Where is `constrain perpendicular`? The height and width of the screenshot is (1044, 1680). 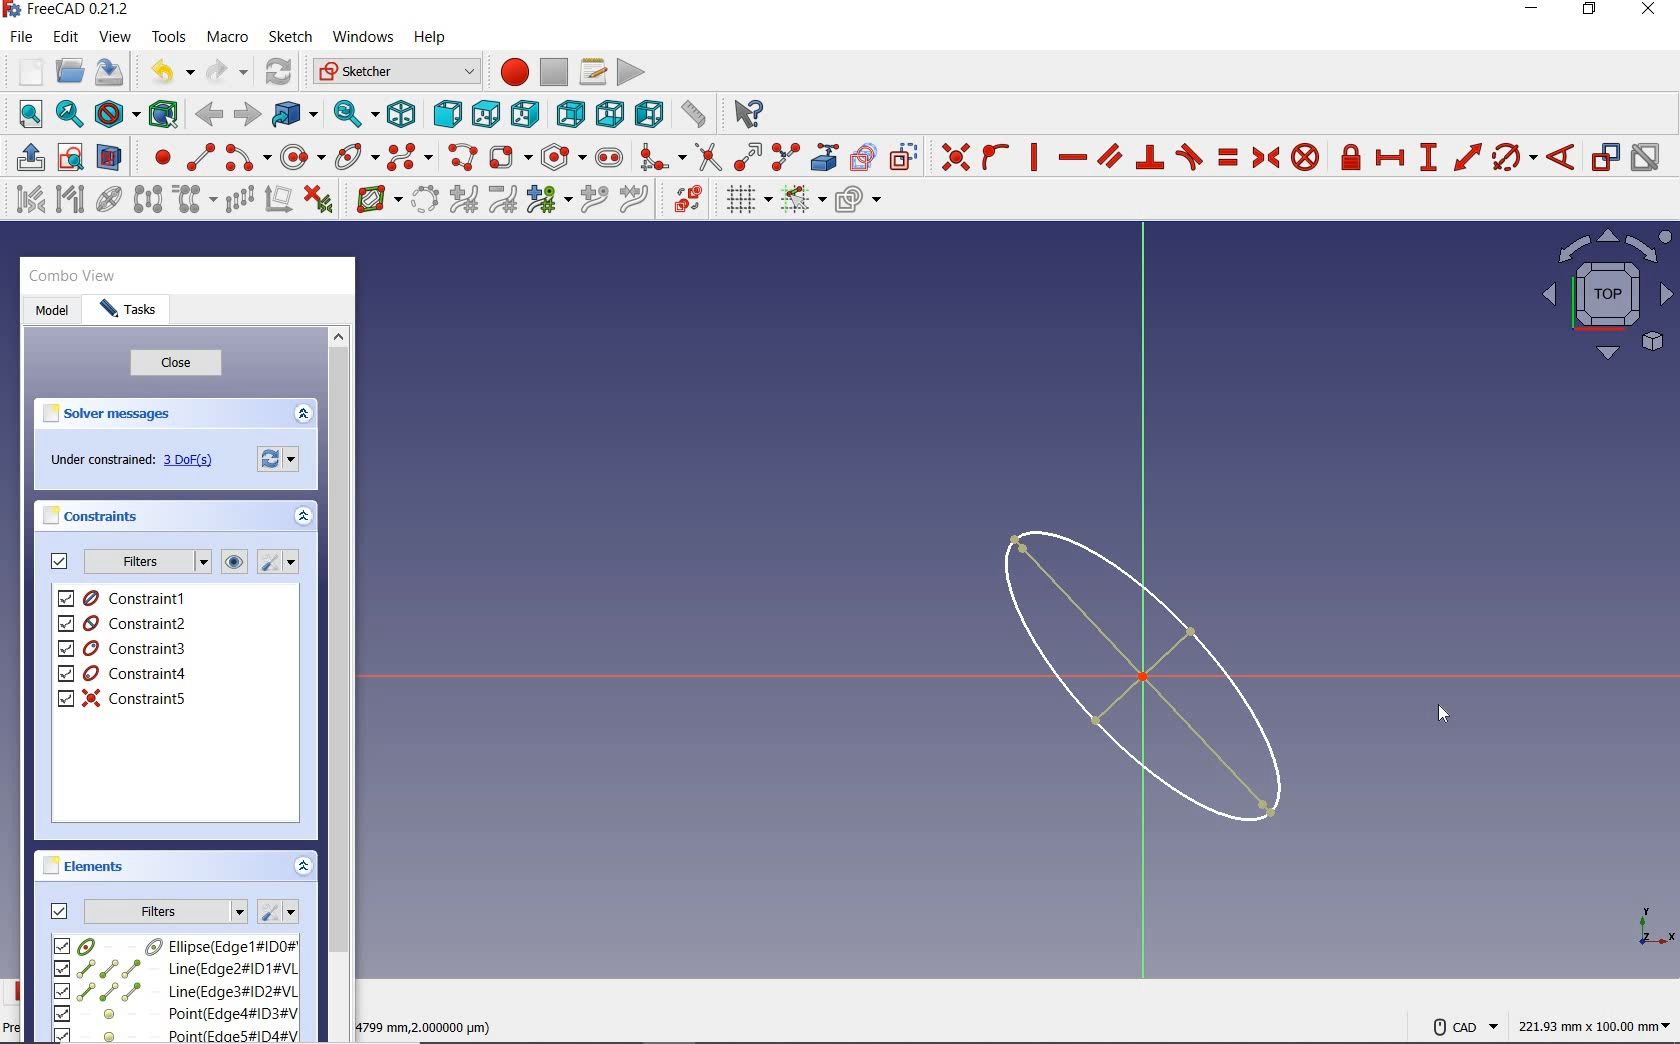 constrain perpendicular is located at coordinates (1151, 157).